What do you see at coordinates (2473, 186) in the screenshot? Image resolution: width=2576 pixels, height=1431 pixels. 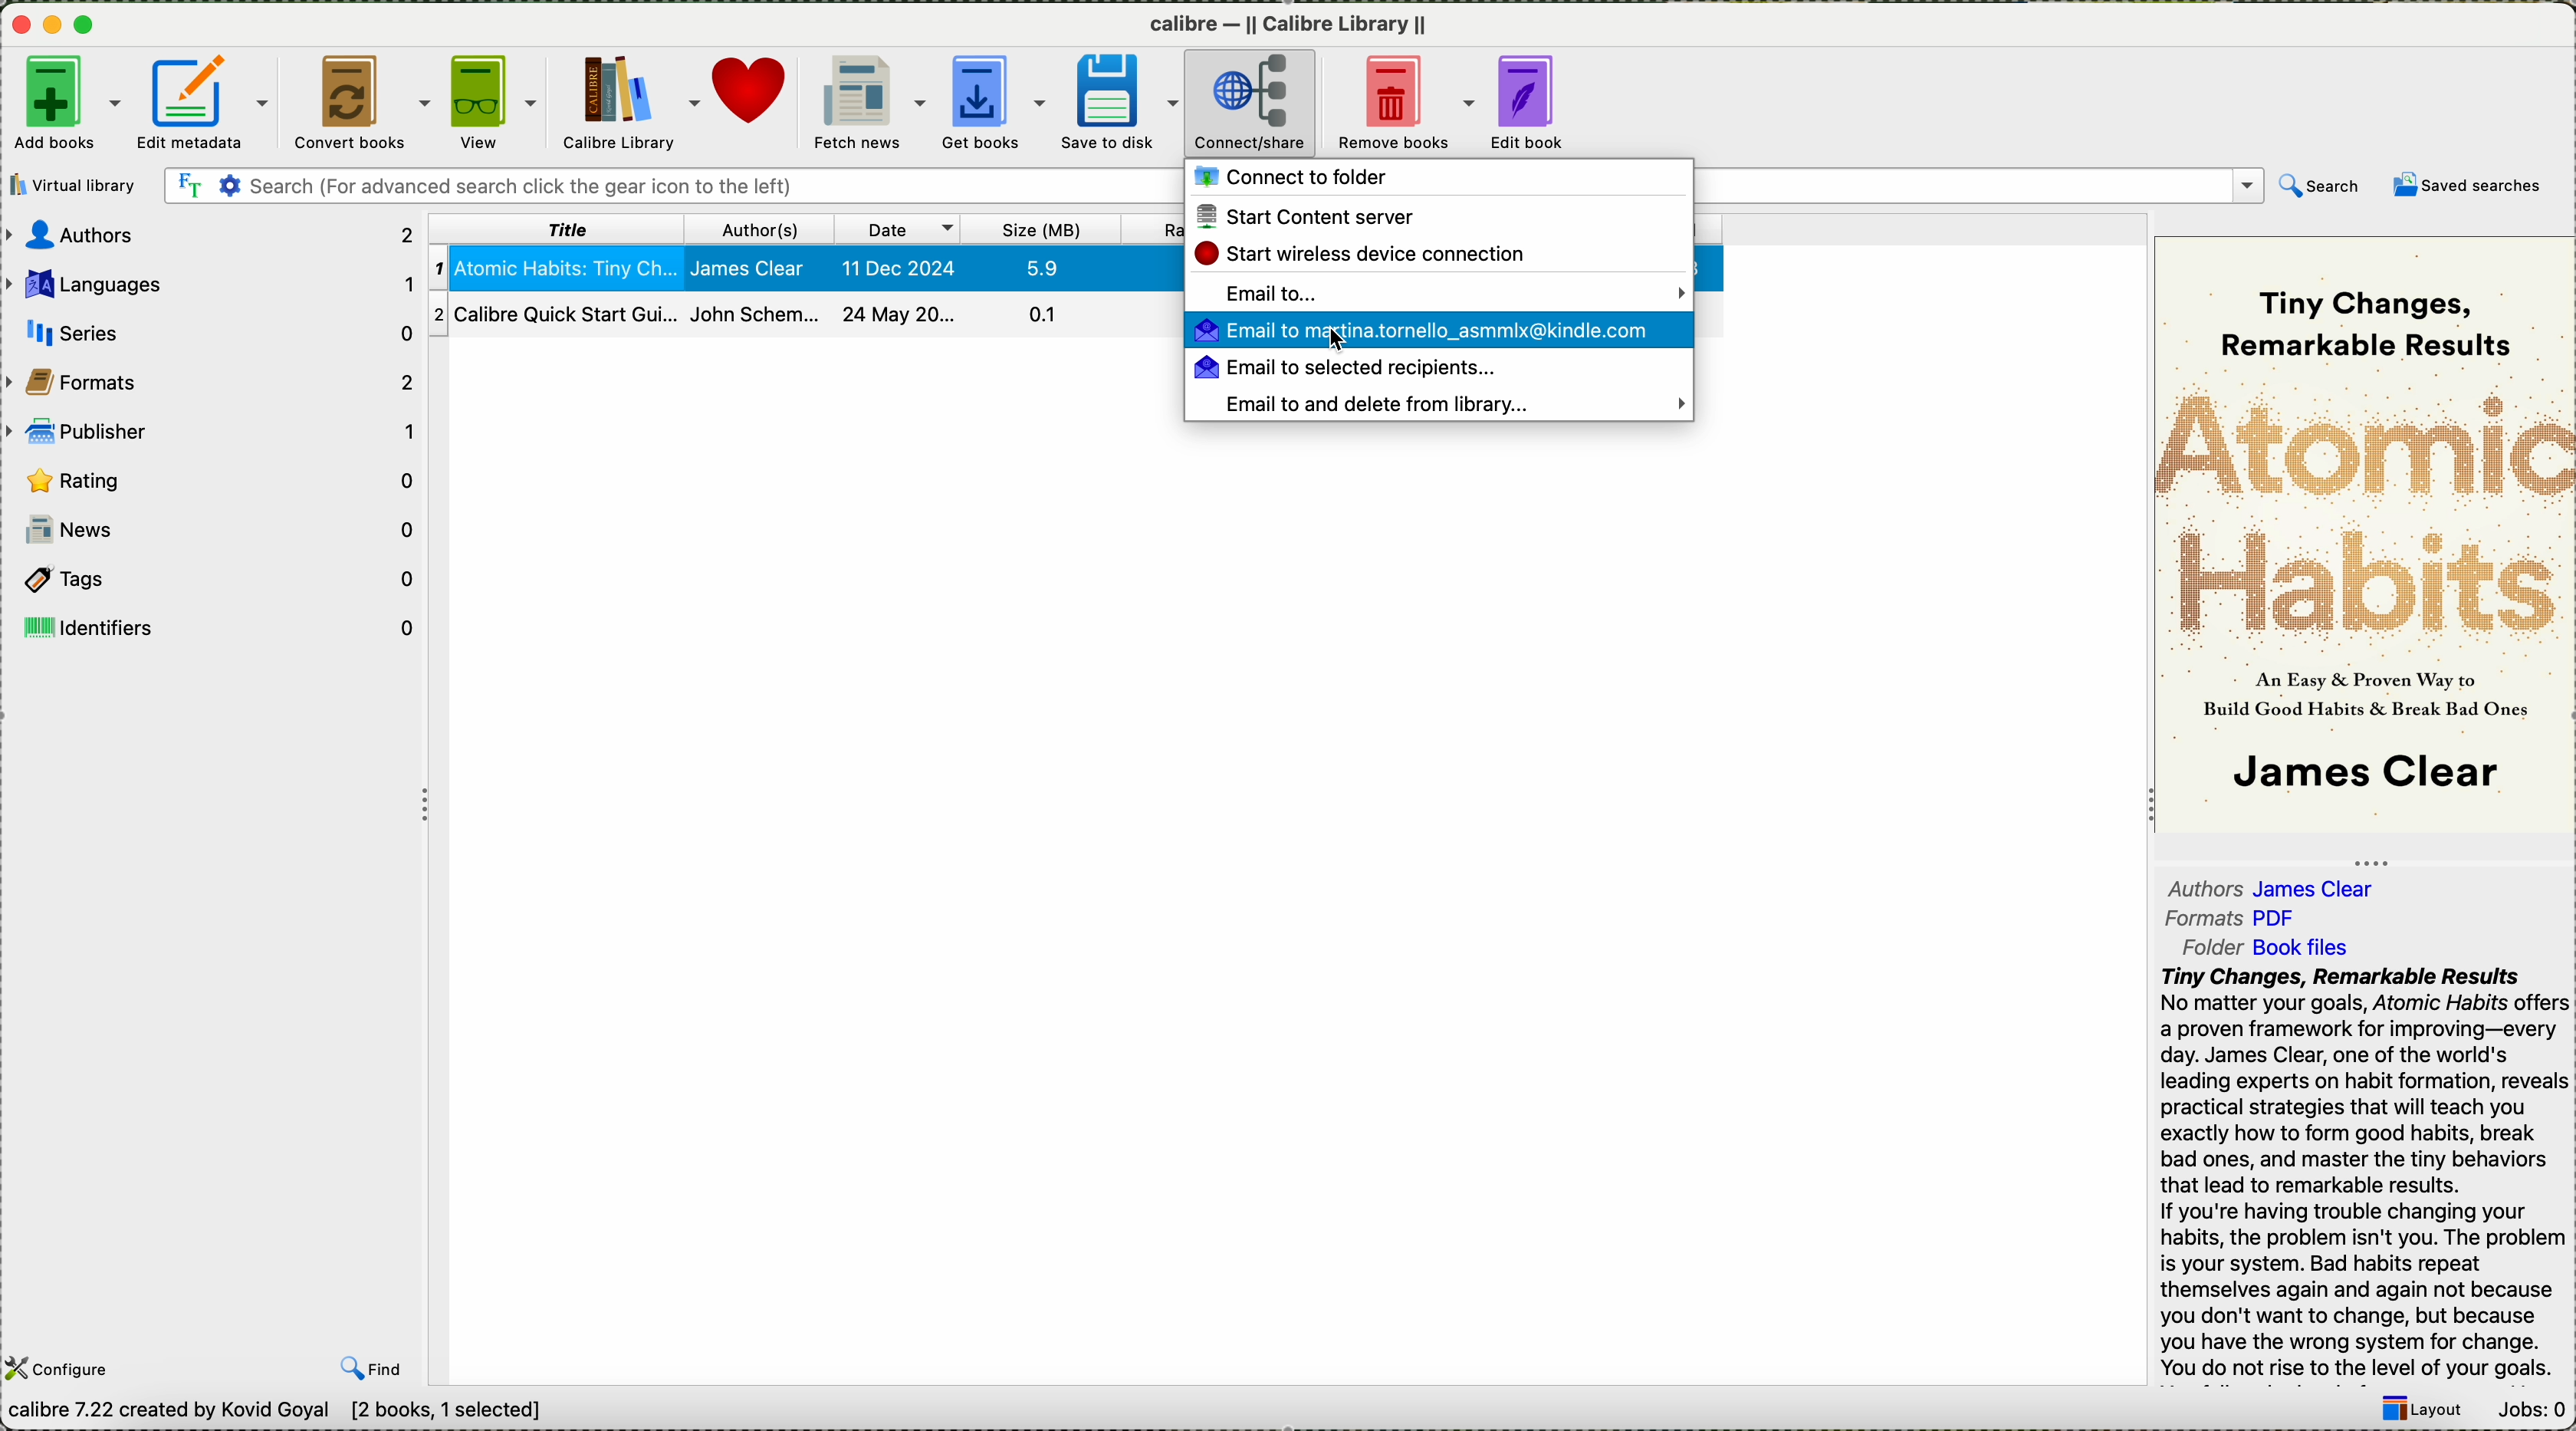 I see `saved searches` at bounding box center [2473, 186].